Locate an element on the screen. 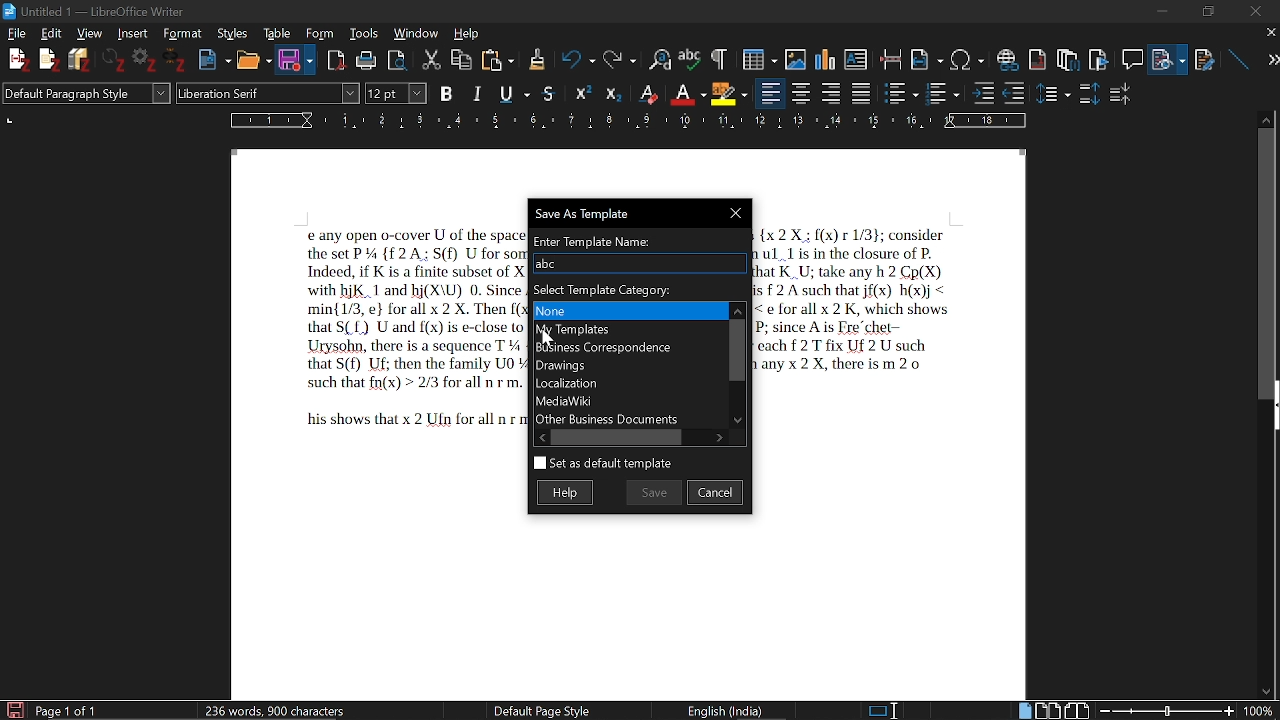 This screenshot has width=1280, height=720. Align centre is located at coordinates (803, 92).